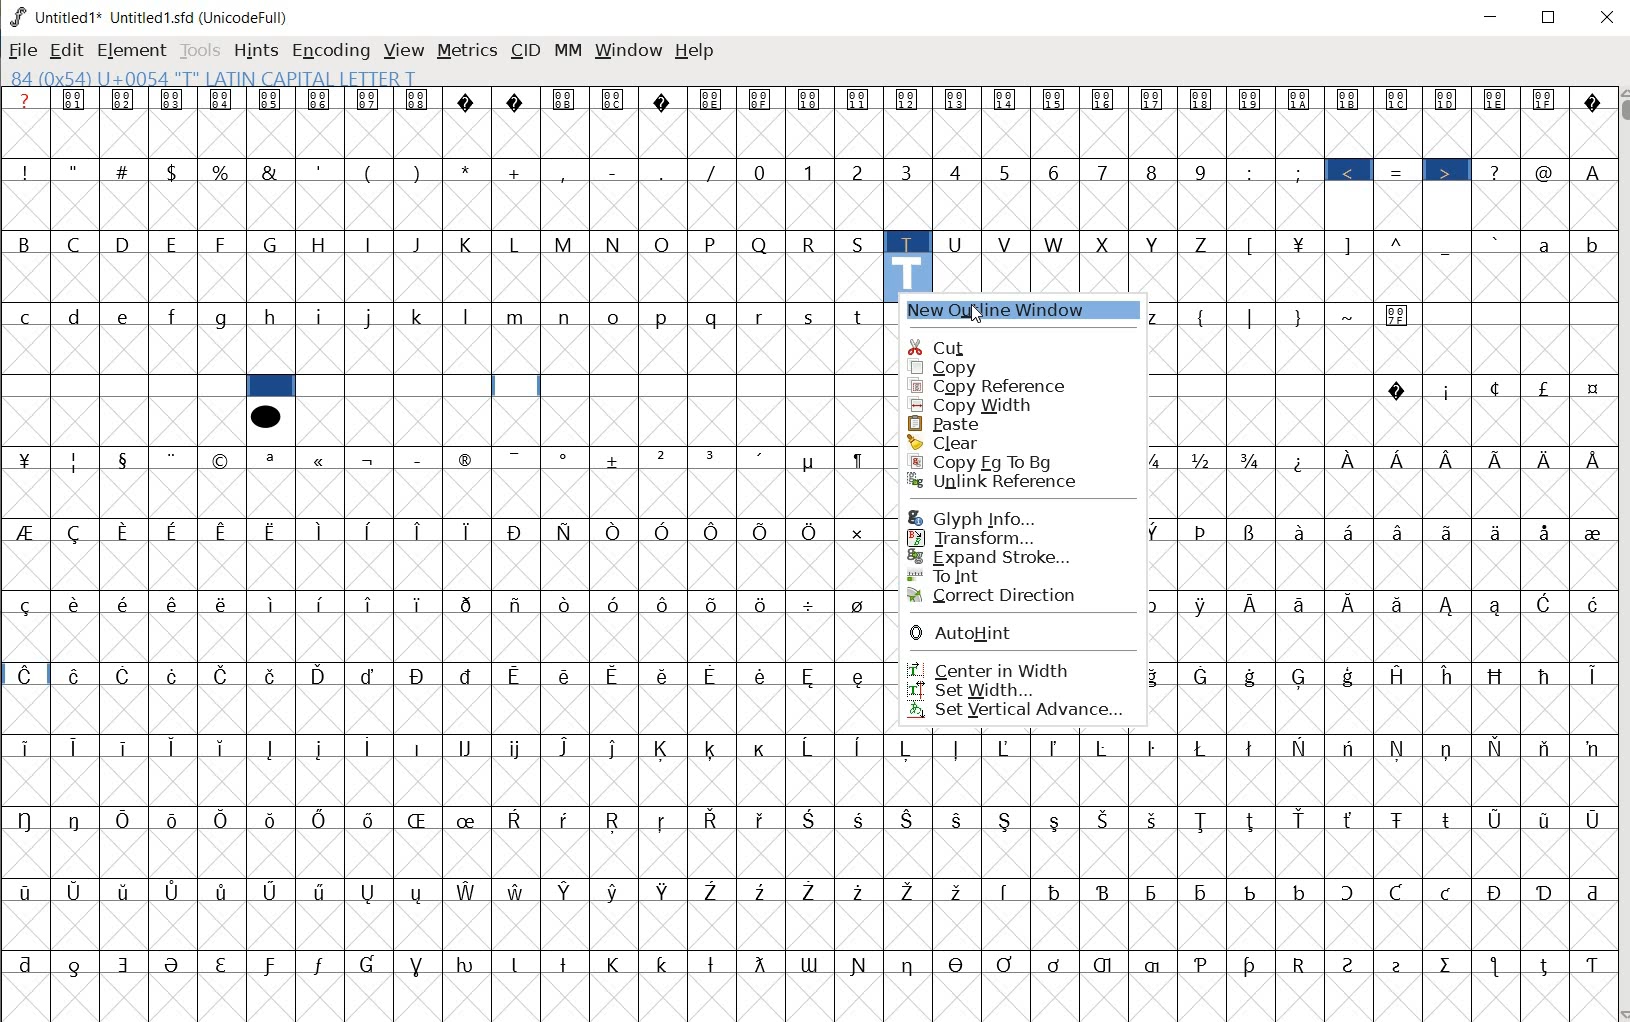 The image size is (1630, 1022). I want to click on Symbol, so click(664, 460).